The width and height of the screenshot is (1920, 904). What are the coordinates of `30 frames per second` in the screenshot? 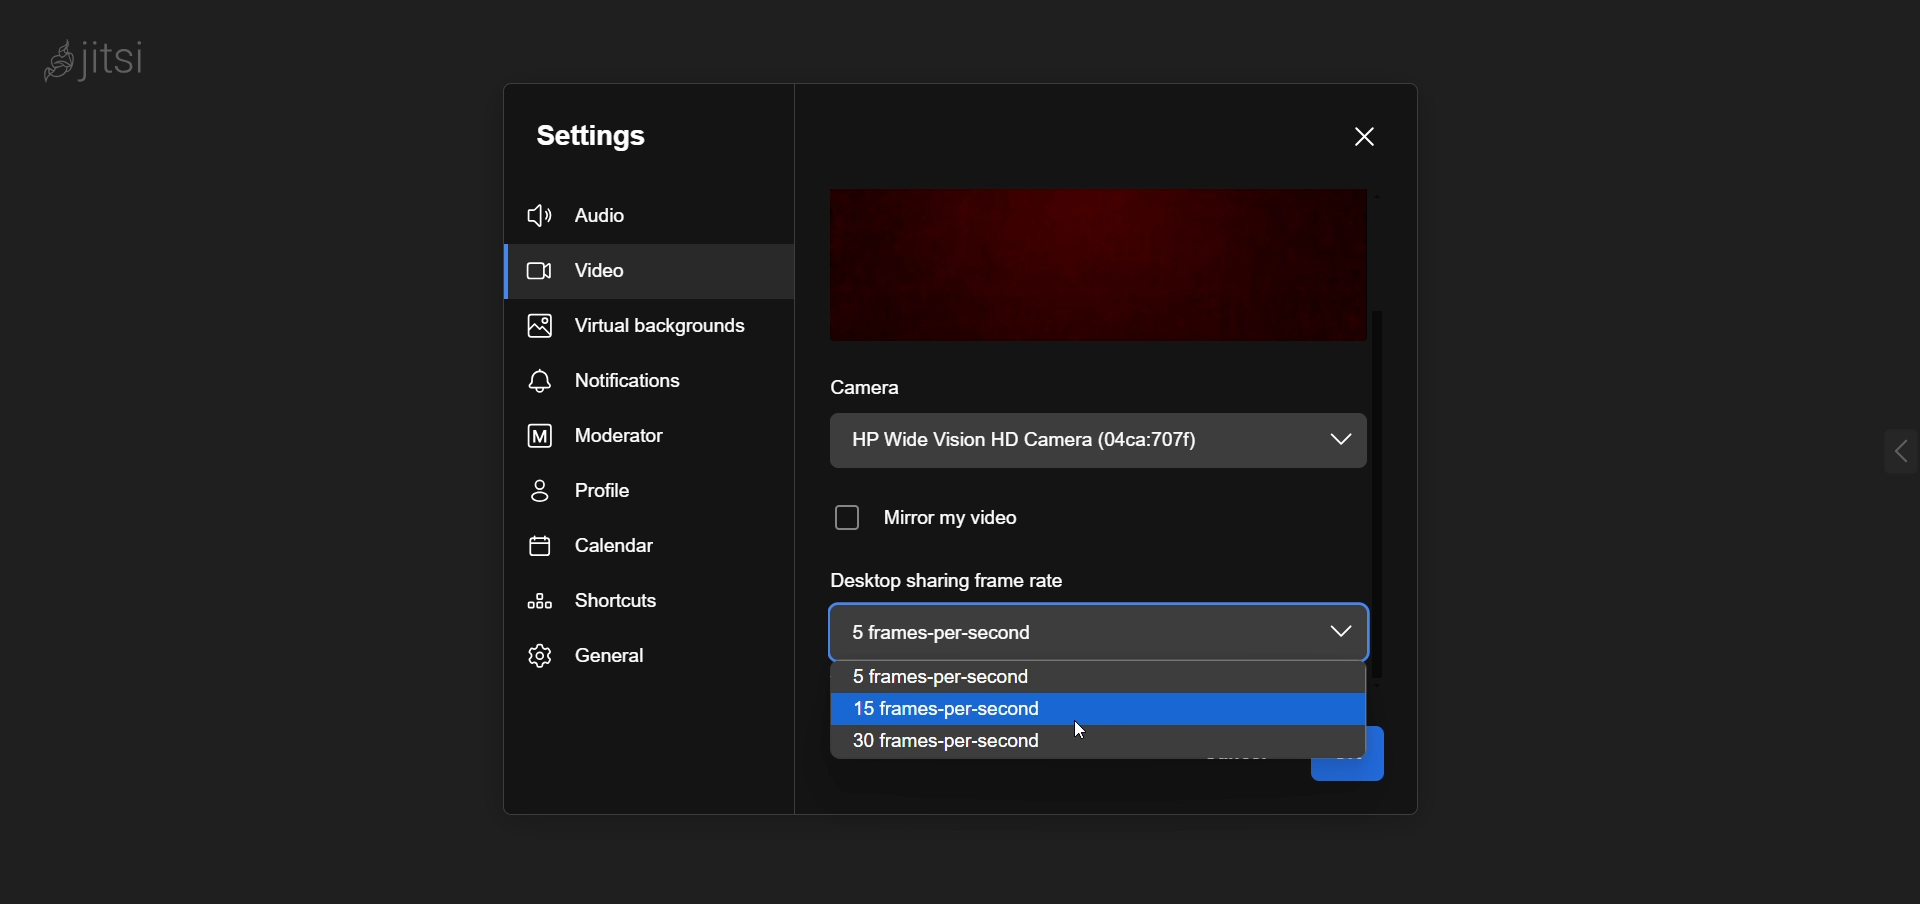 It's located at (961, 740).